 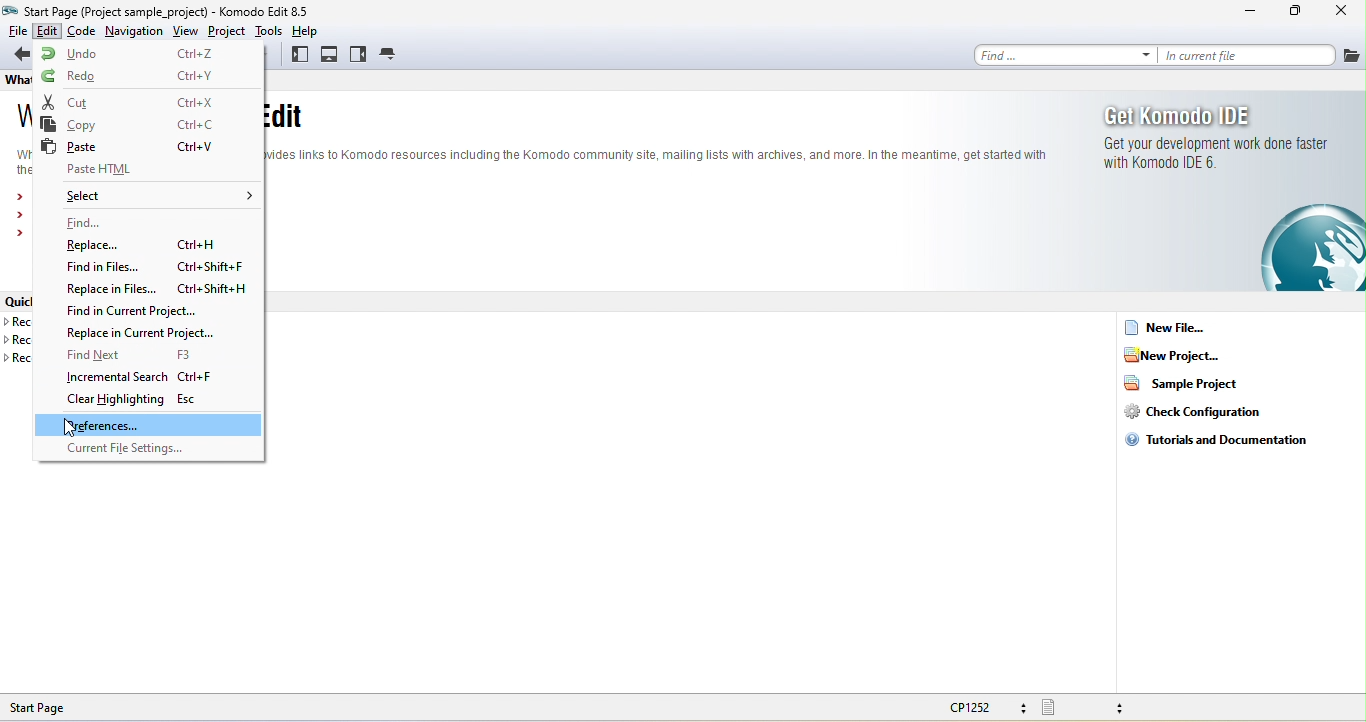 What do you see at coordinates (146, 425) in the screenshot?
I see `preferences` at bounding box center [146, 425].